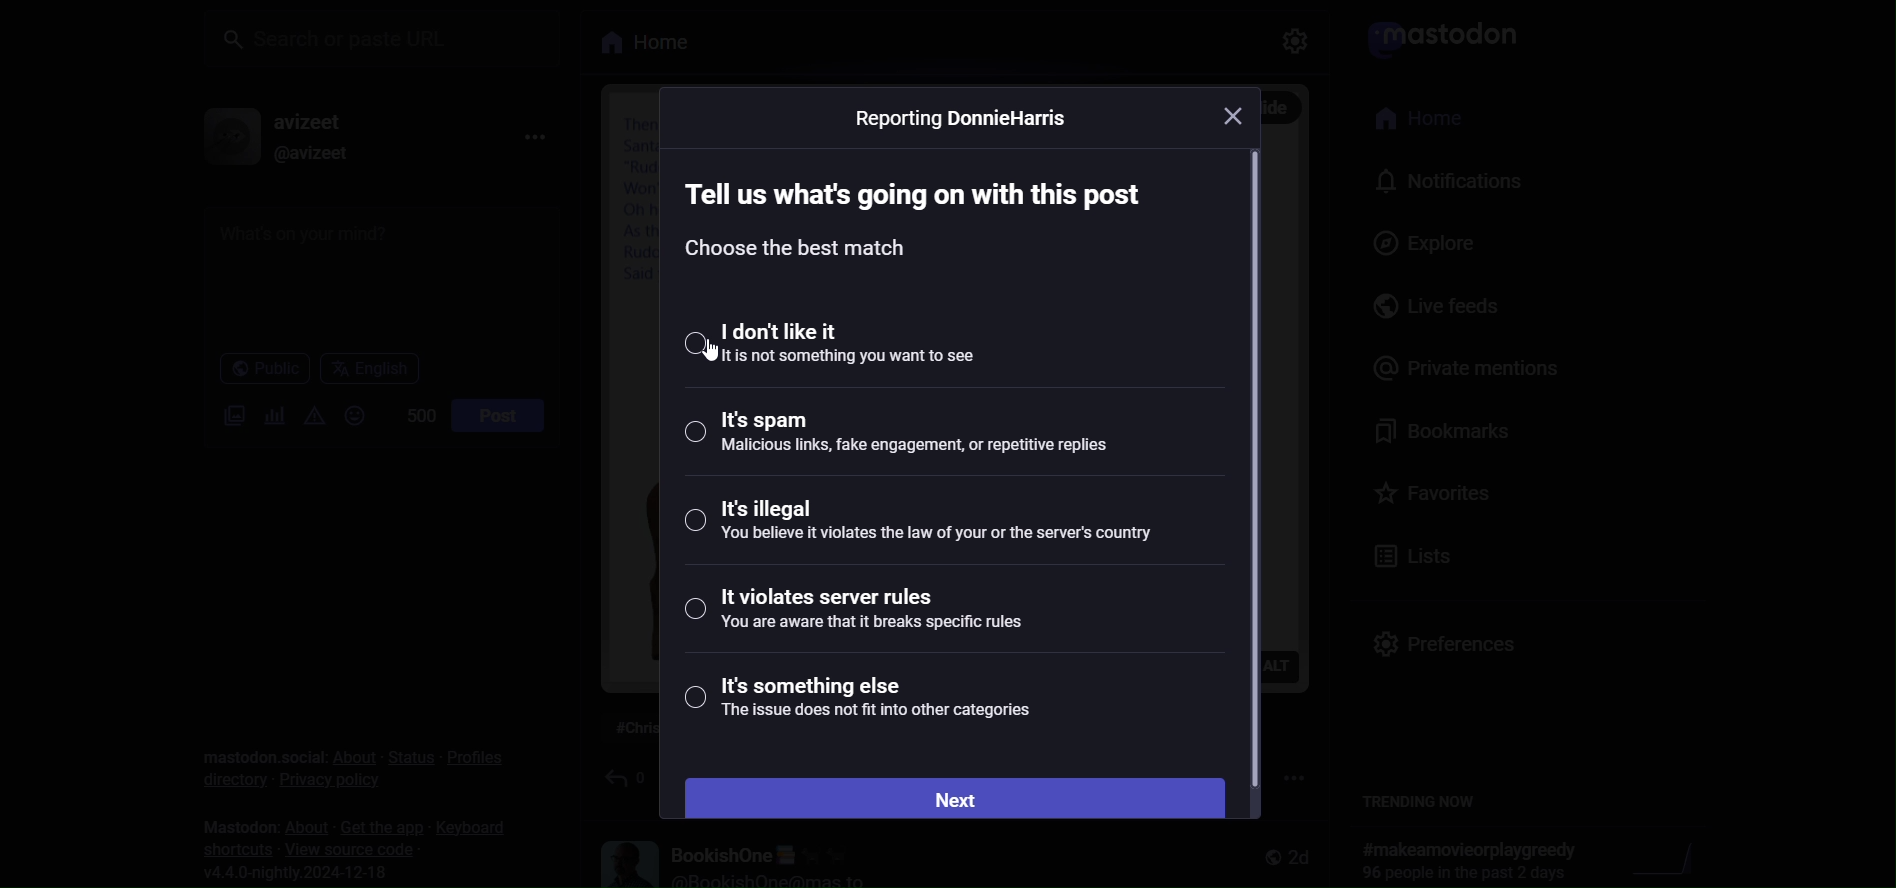  What do you see at coordinates (879, 342) in the screenshot?
I see `I don't like it
Cy Itis not something you want to see` at bounding box center [879, 342].